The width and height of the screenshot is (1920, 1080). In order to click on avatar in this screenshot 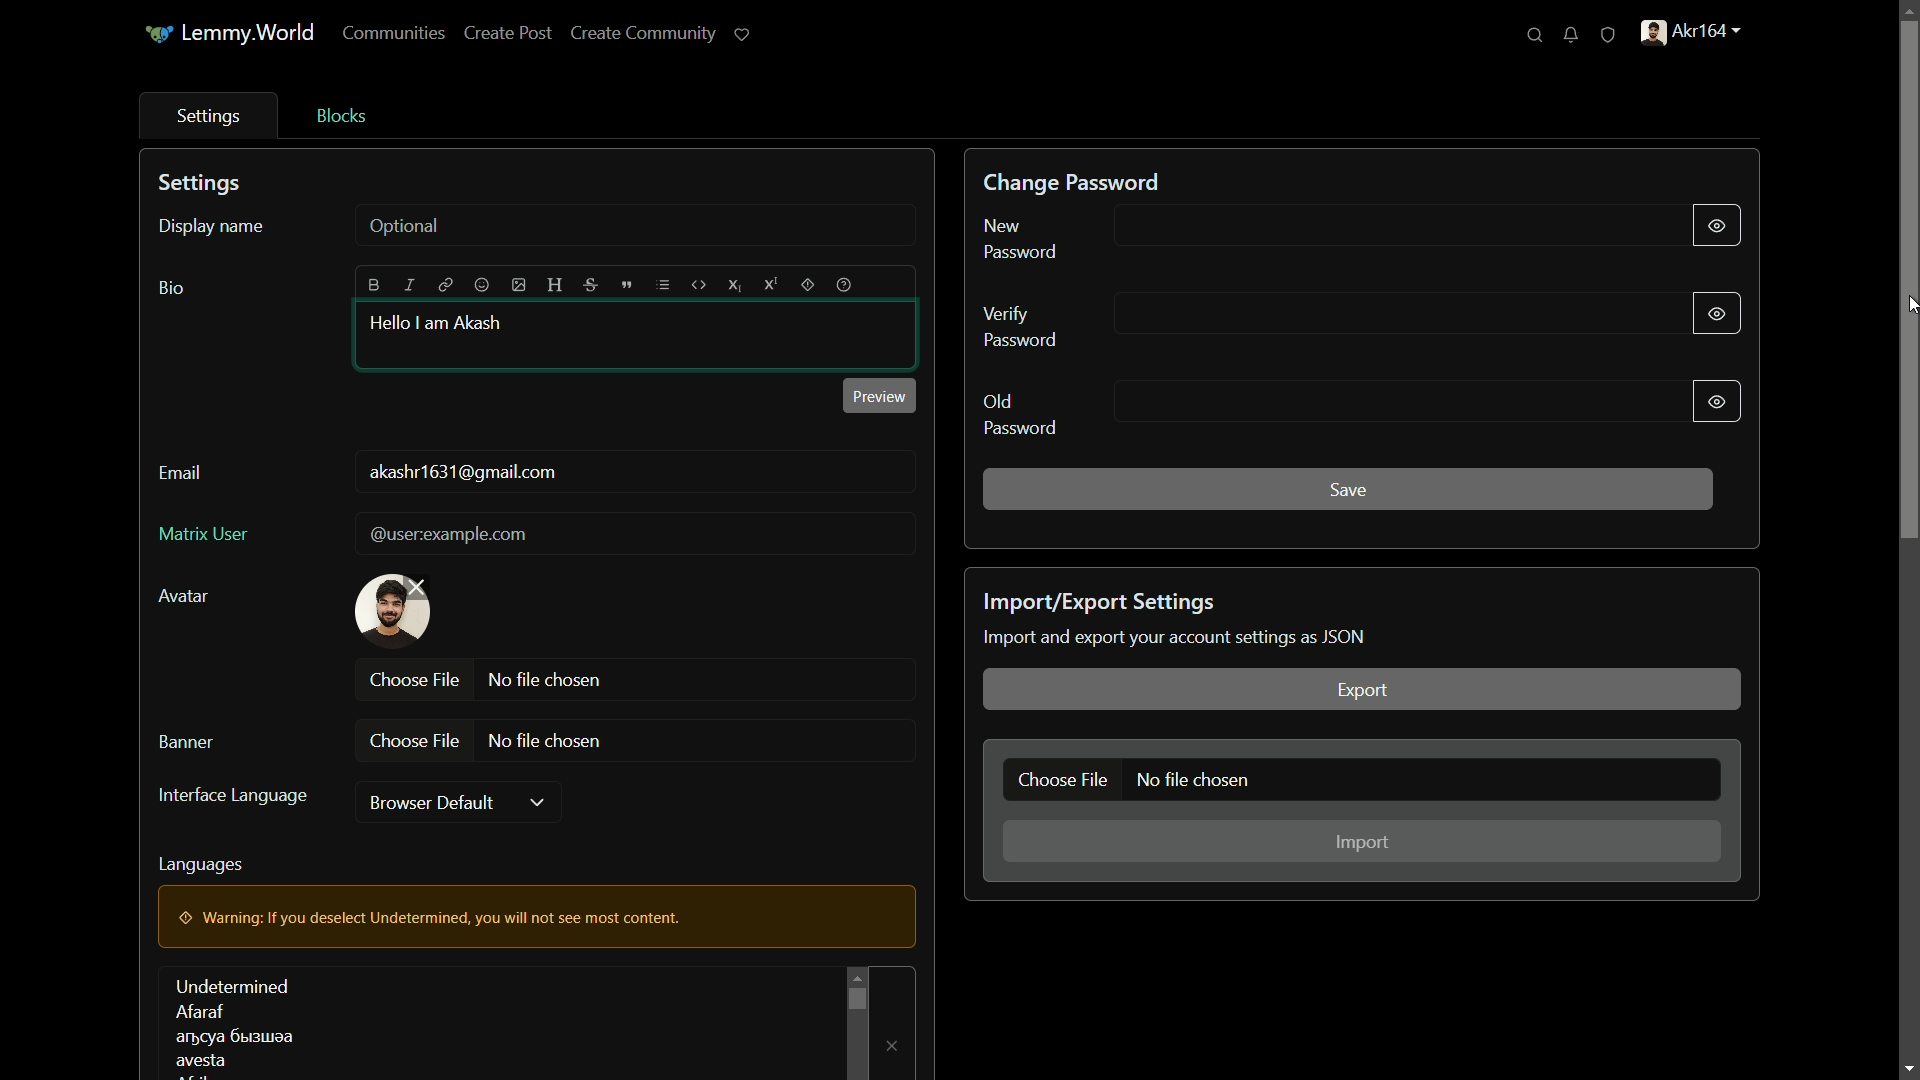, I will do `click(182, 596)`.